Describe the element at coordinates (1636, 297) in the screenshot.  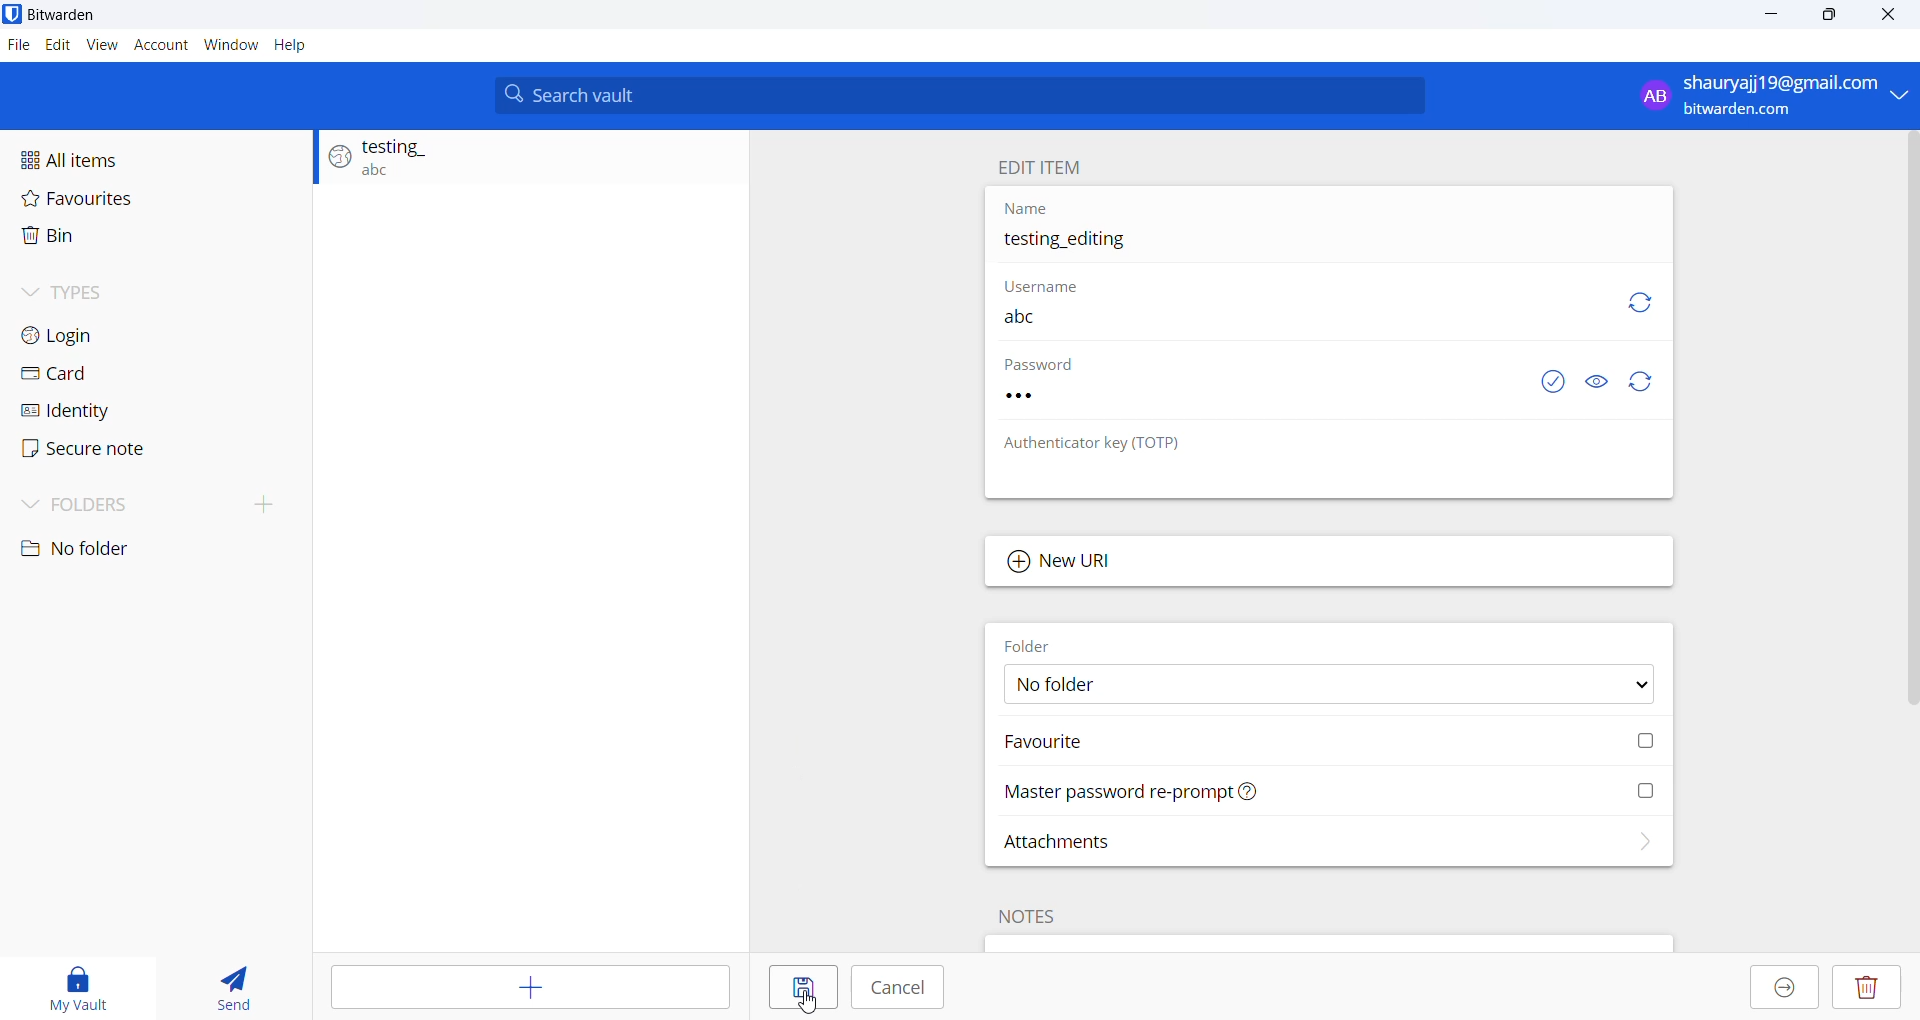
I see `Refresh` at that location.